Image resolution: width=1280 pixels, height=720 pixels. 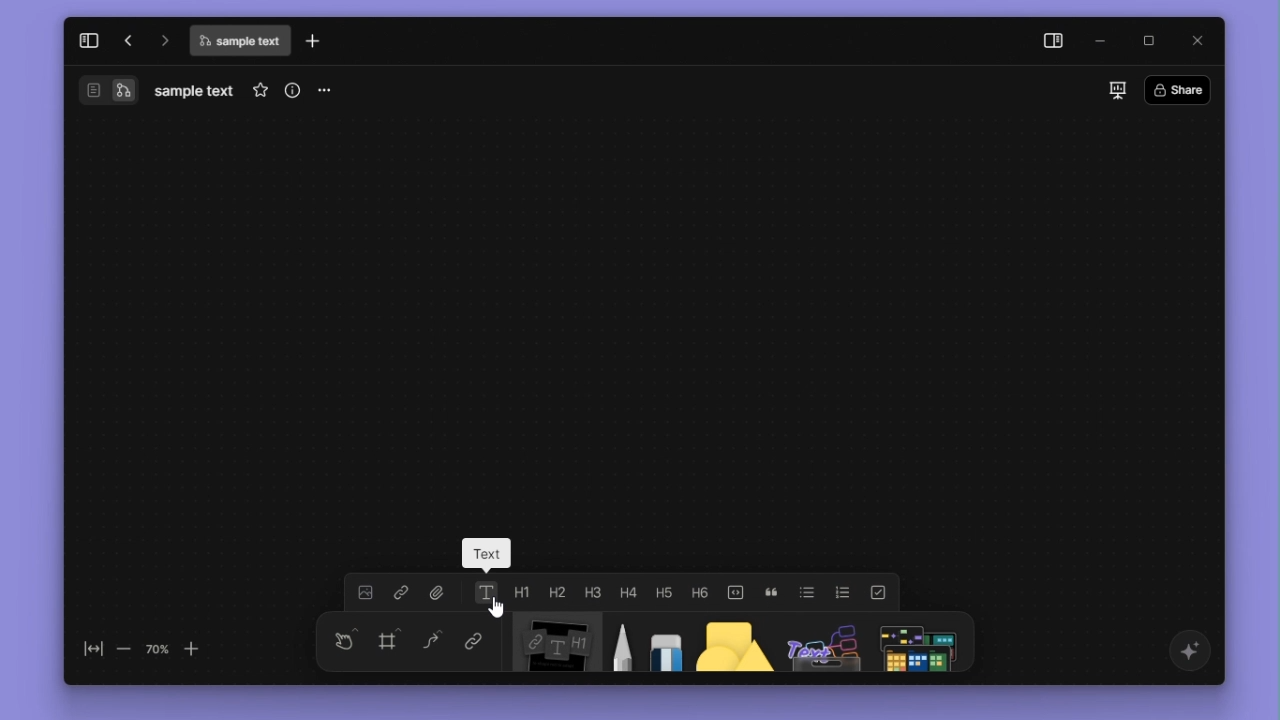 I want to click on text, so click(x=485, y=591).